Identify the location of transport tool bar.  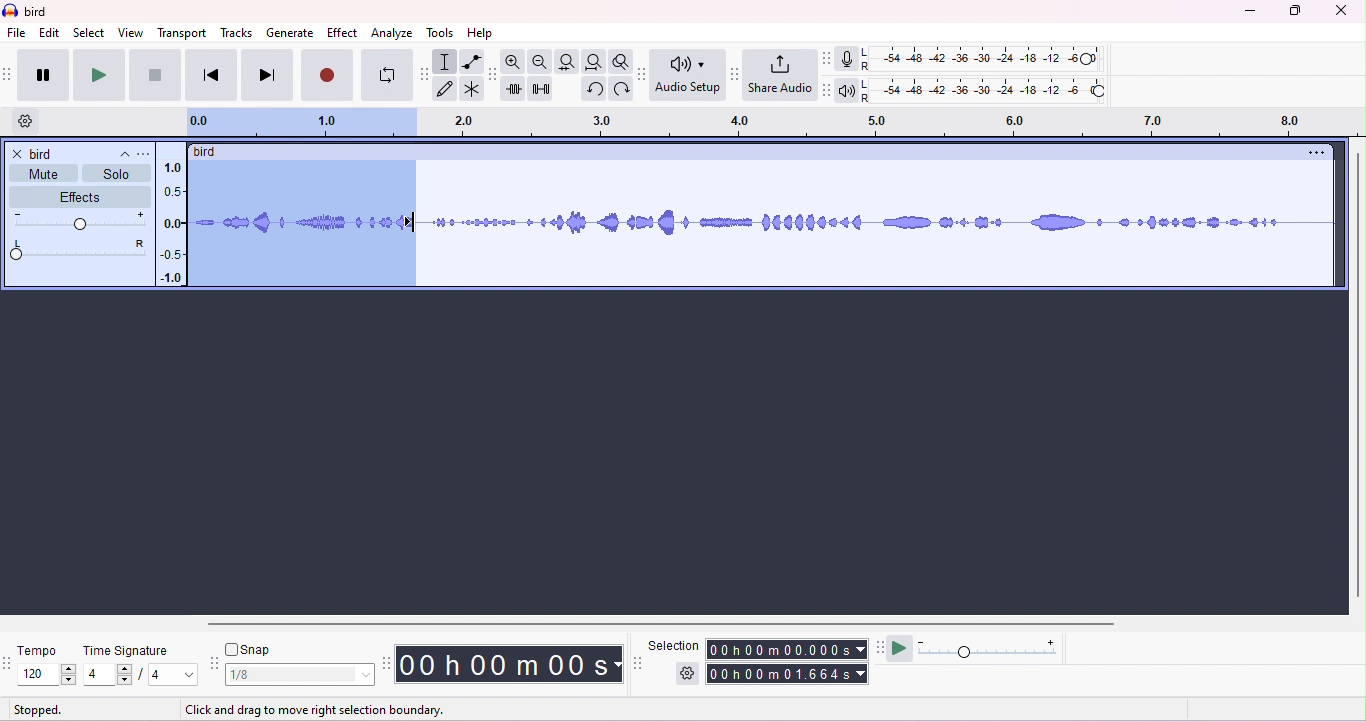
(9, 72).